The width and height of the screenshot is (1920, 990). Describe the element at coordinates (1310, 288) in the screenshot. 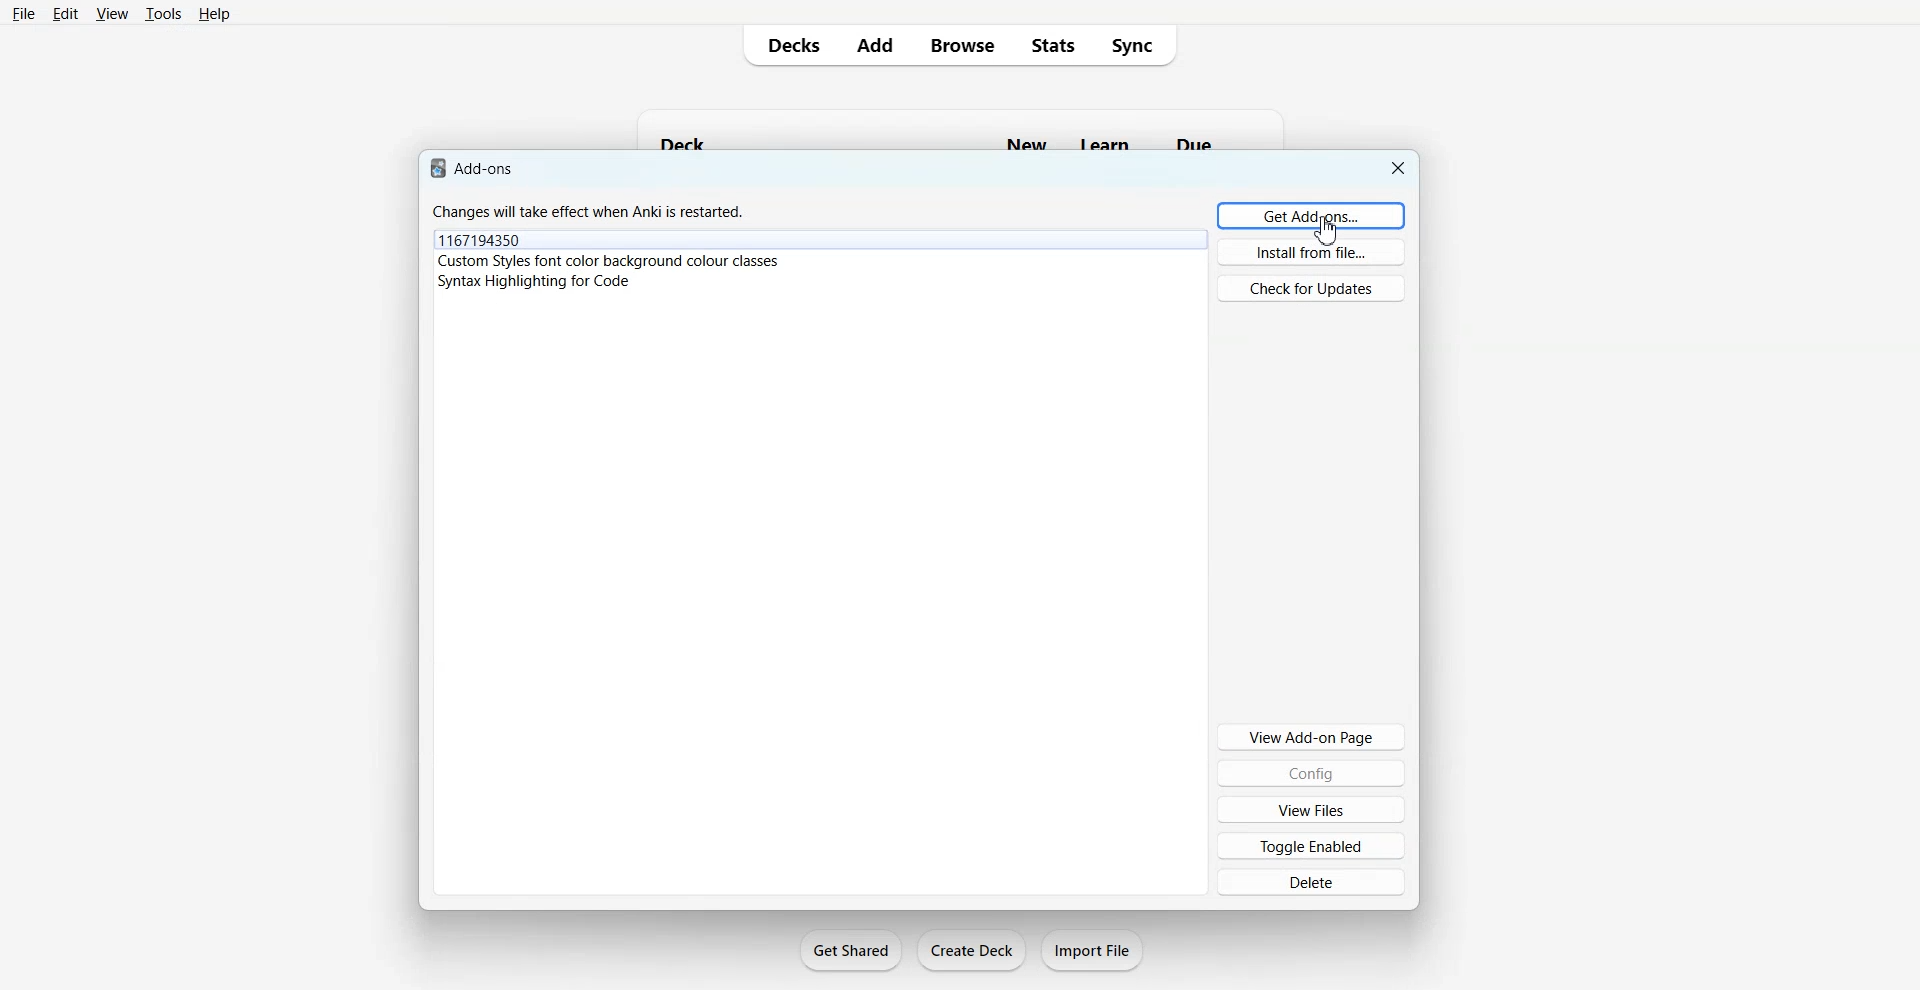

I see `Check for Updates` at that location.